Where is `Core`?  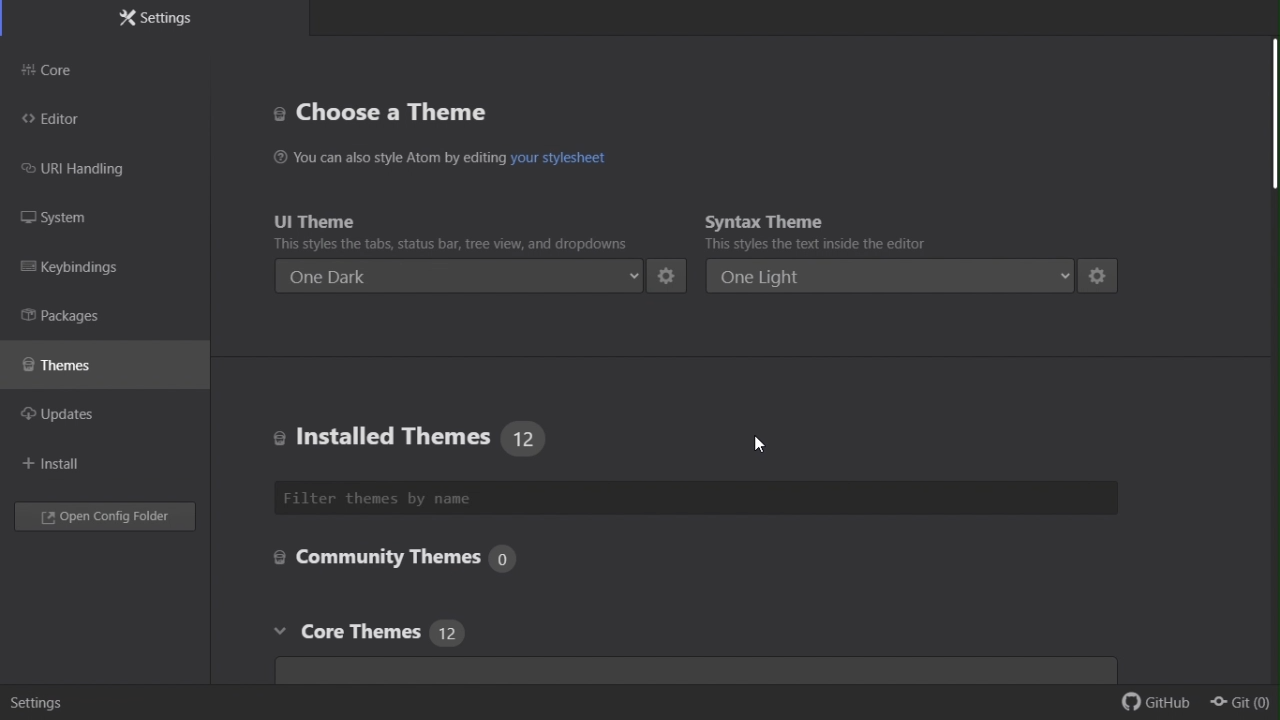 Core is located at coordinates (74, 71).